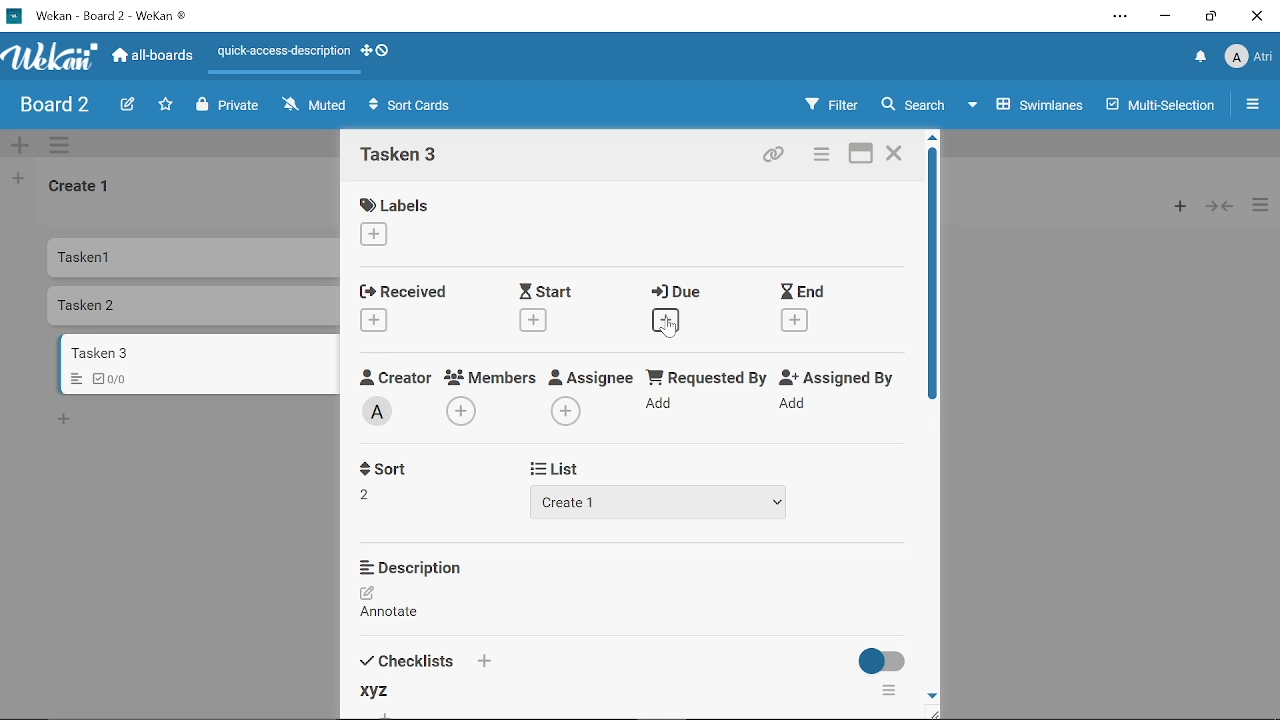 The width and height of the screenshot is (1280, 720). Describe the element at coordinates (50, 57) in the screenshot. I see `Wekan logo` at that location.